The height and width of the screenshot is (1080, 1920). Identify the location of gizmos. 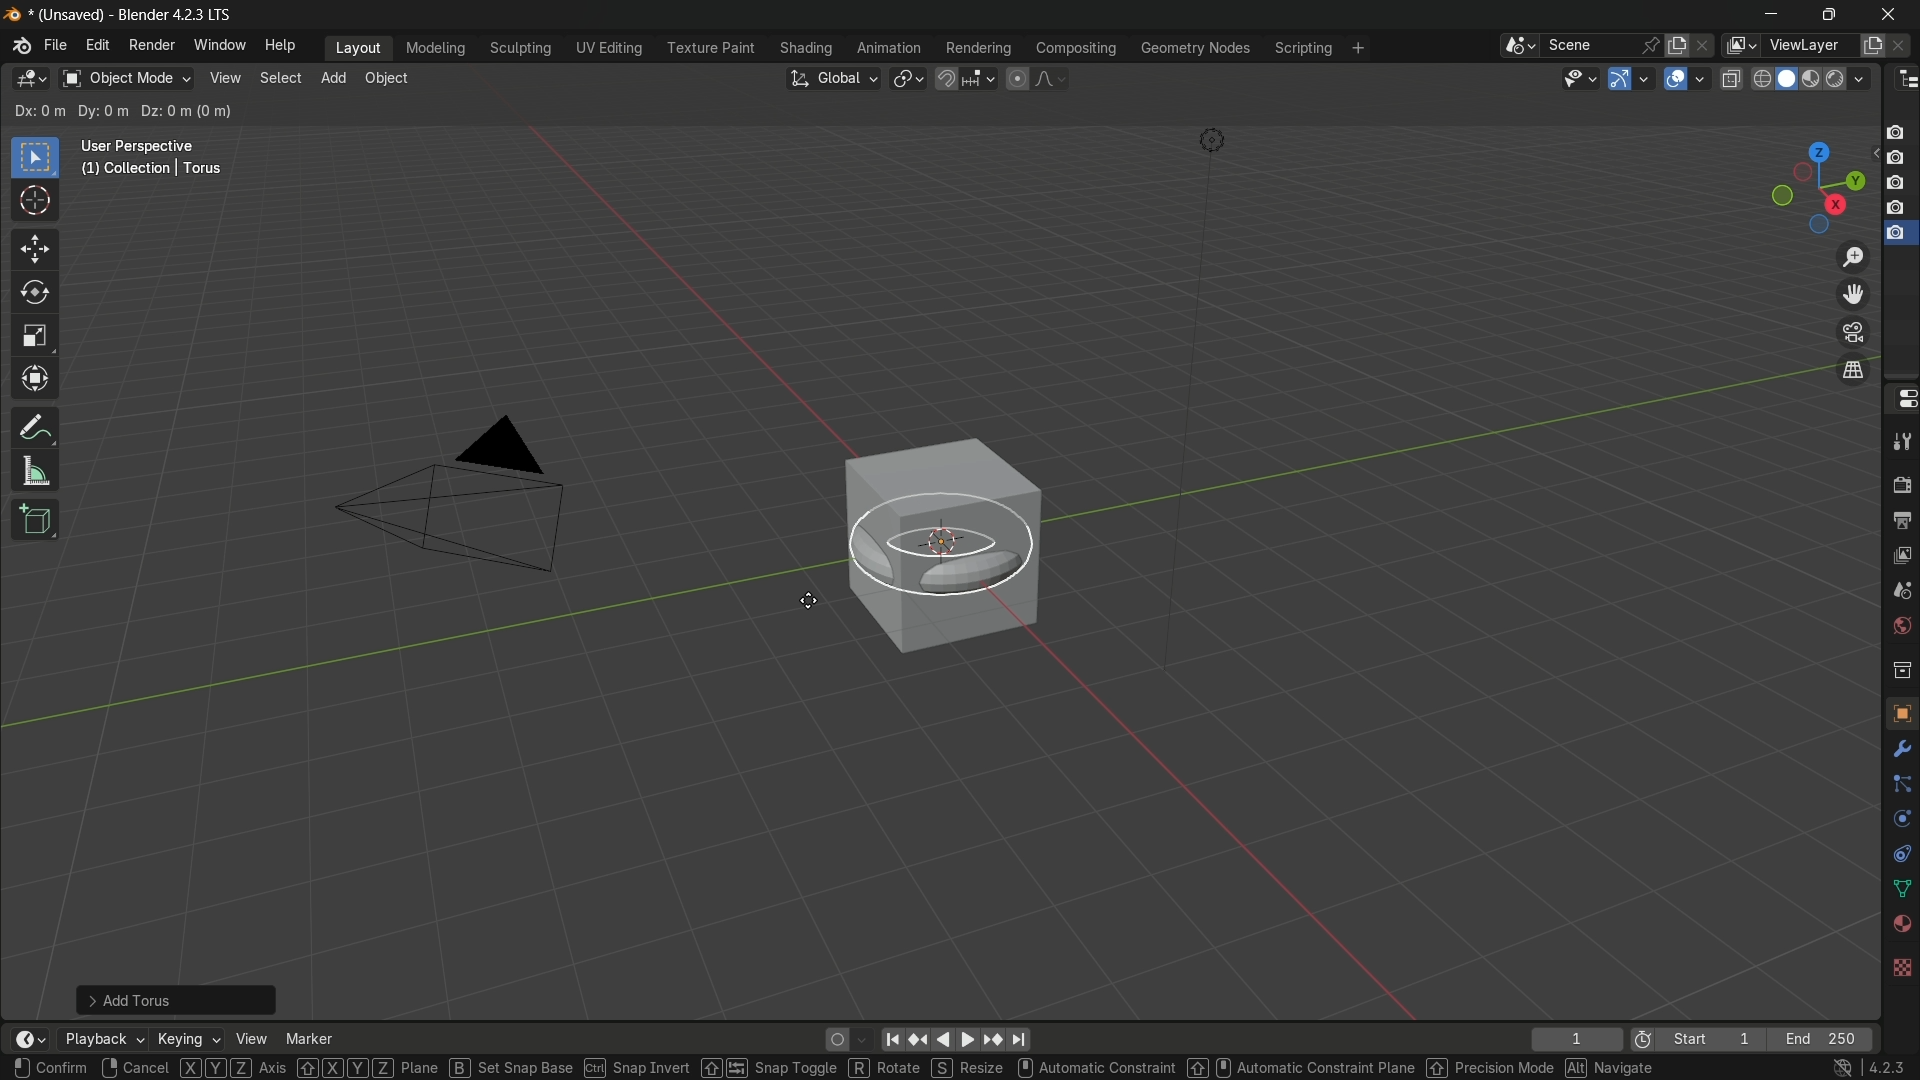
(1644, 77).